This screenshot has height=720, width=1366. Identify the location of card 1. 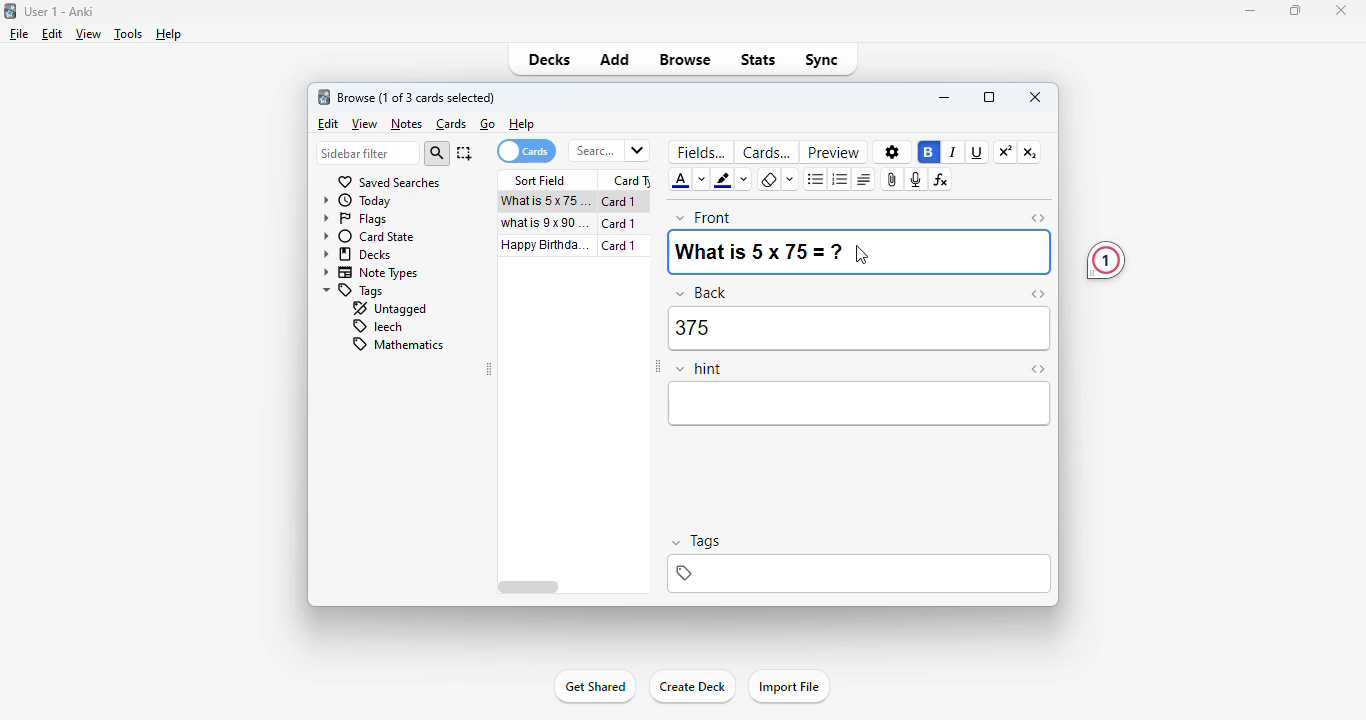
(619, 202).